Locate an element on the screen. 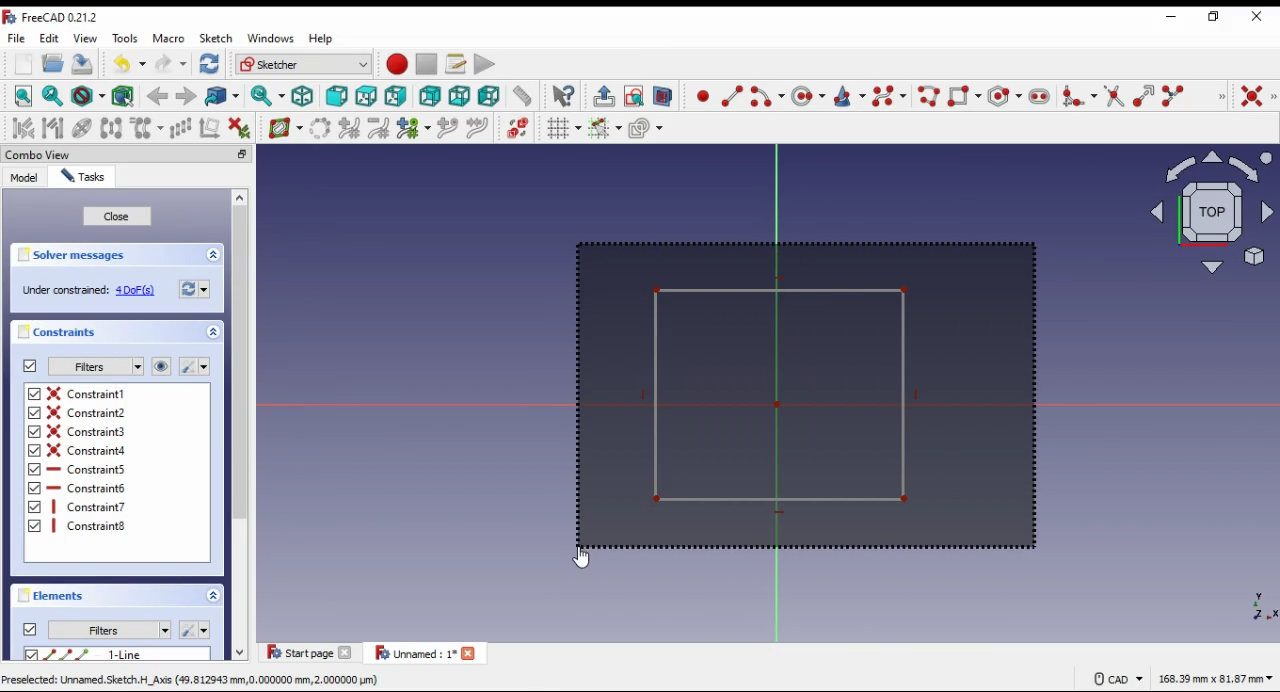 This screenshot has height=692, width=1280. open is located at coordinates (53, 63).